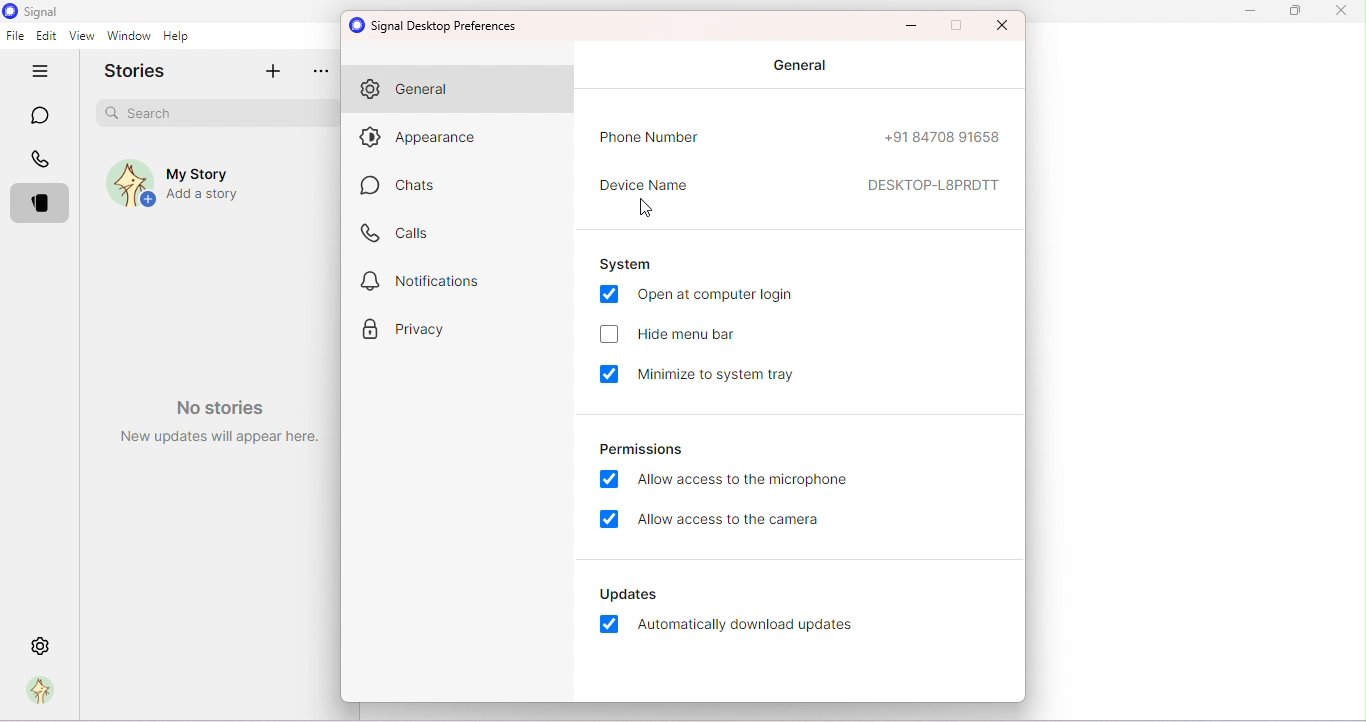 The image size is (1366, 722). Describe the element at coordinates (729, 481) in the screenshot. I see `Allow access to the microphone` at that location.